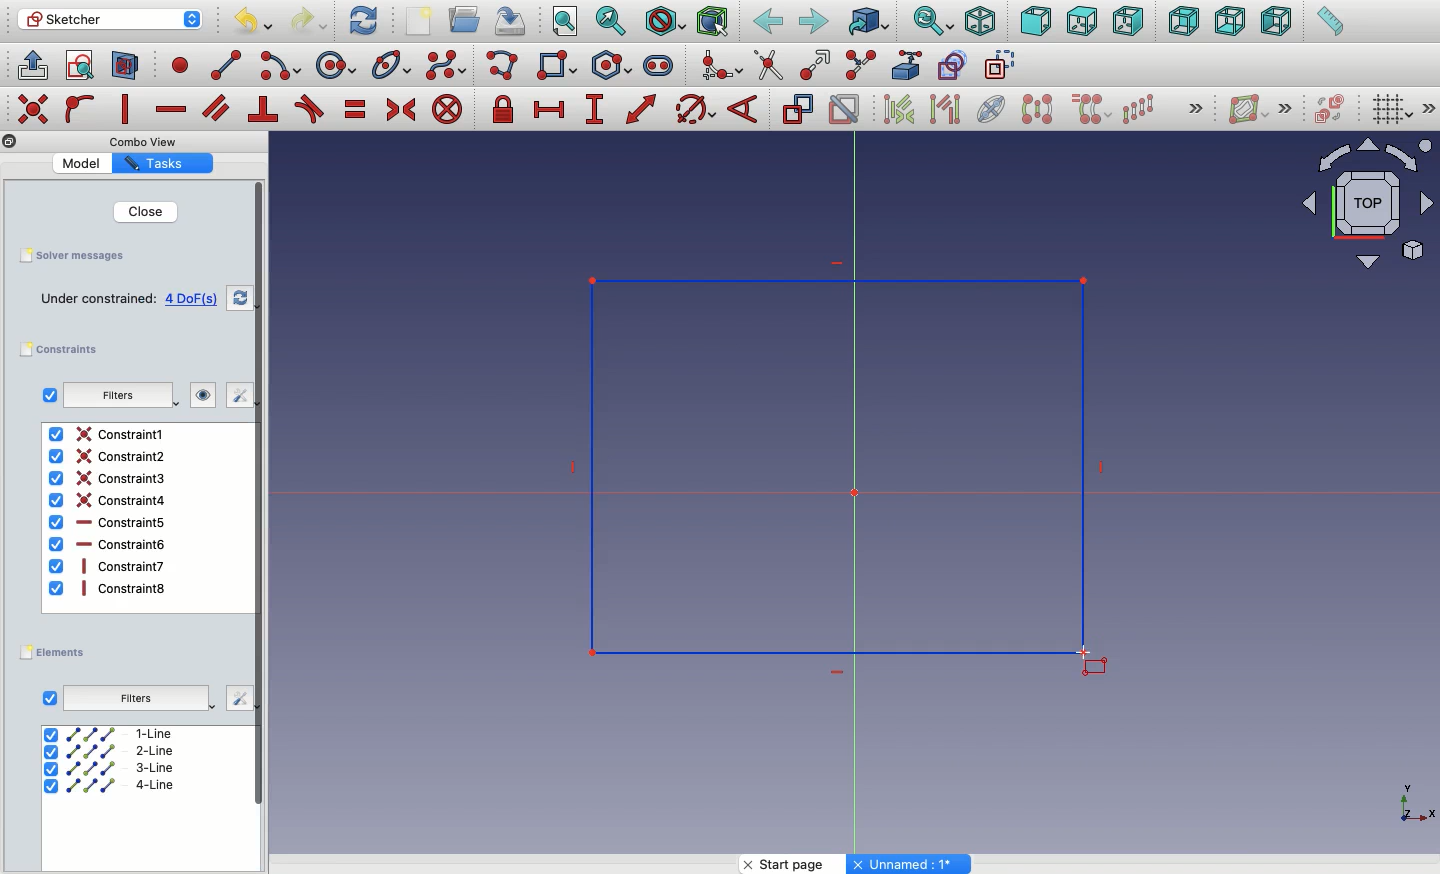 The image size is (1440, 874). I want to click on constrain perpendicular, so click(265, 110).